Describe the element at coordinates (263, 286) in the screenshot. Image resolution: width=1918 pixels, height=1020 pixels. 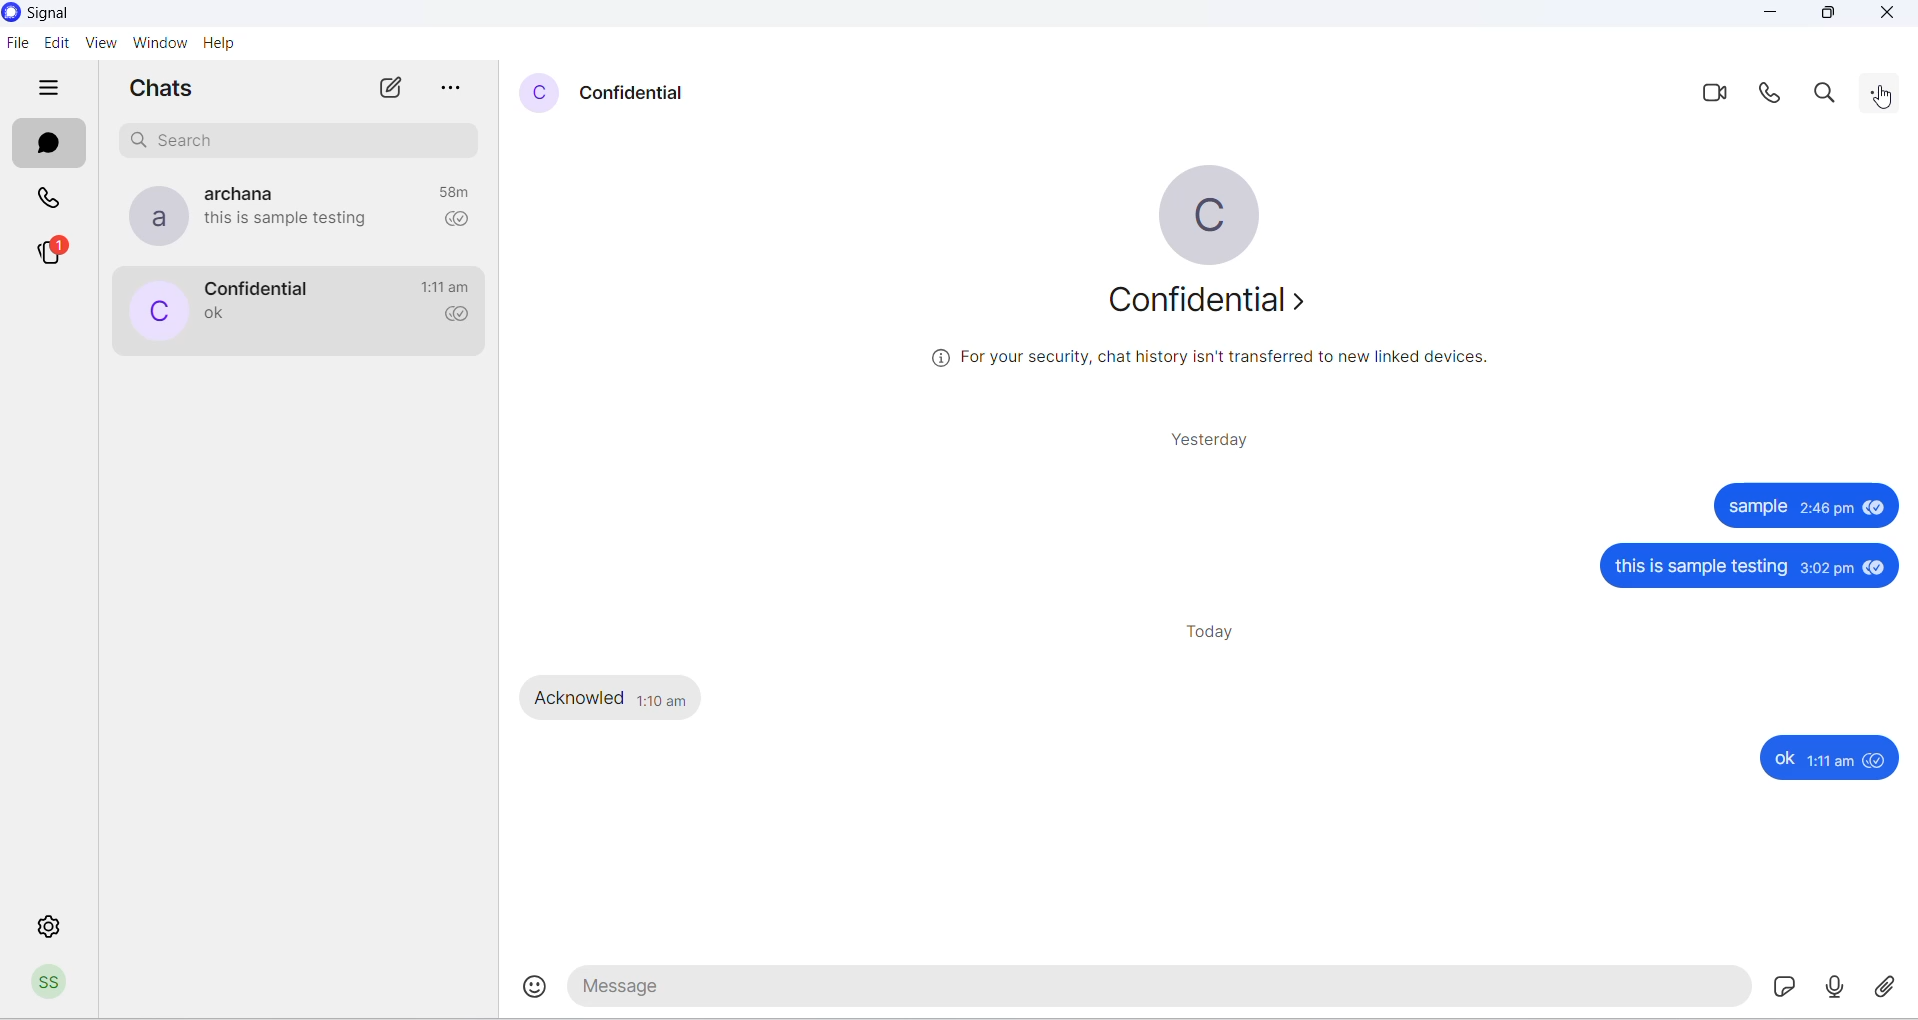
I see `contact name` at that location.